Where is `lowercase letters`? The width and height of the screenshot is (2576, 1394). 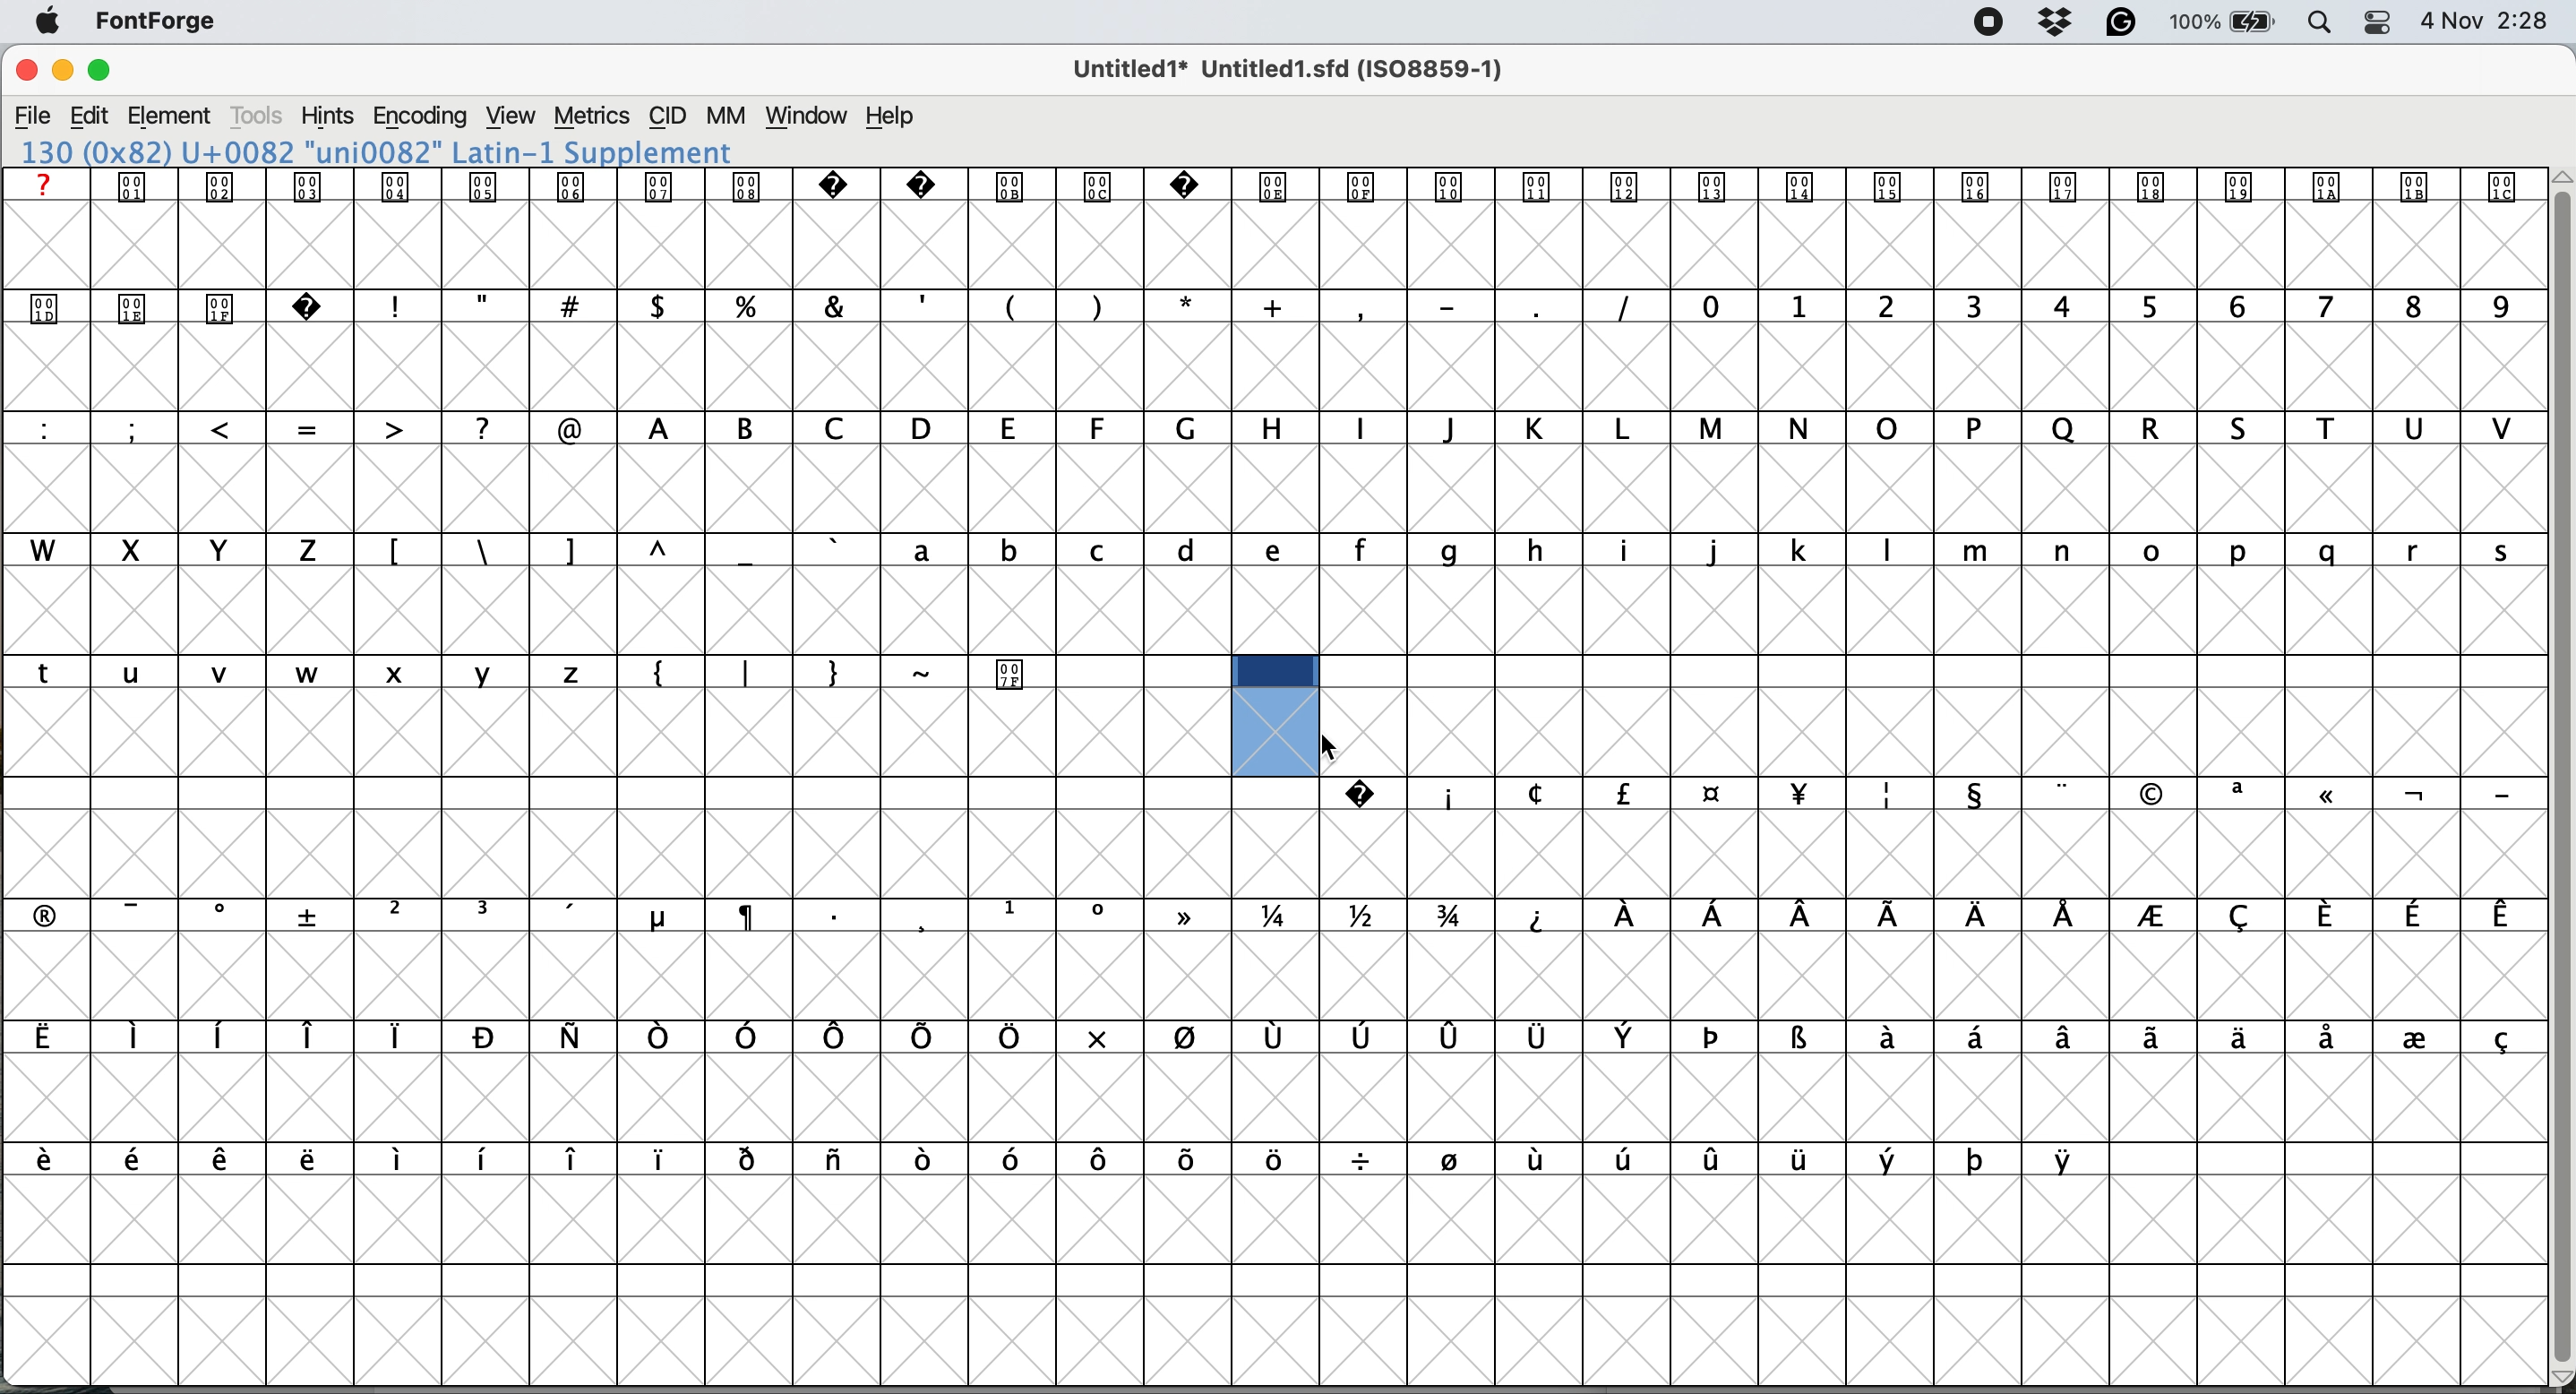
lowercase letters is located at coordinates (321, 673).